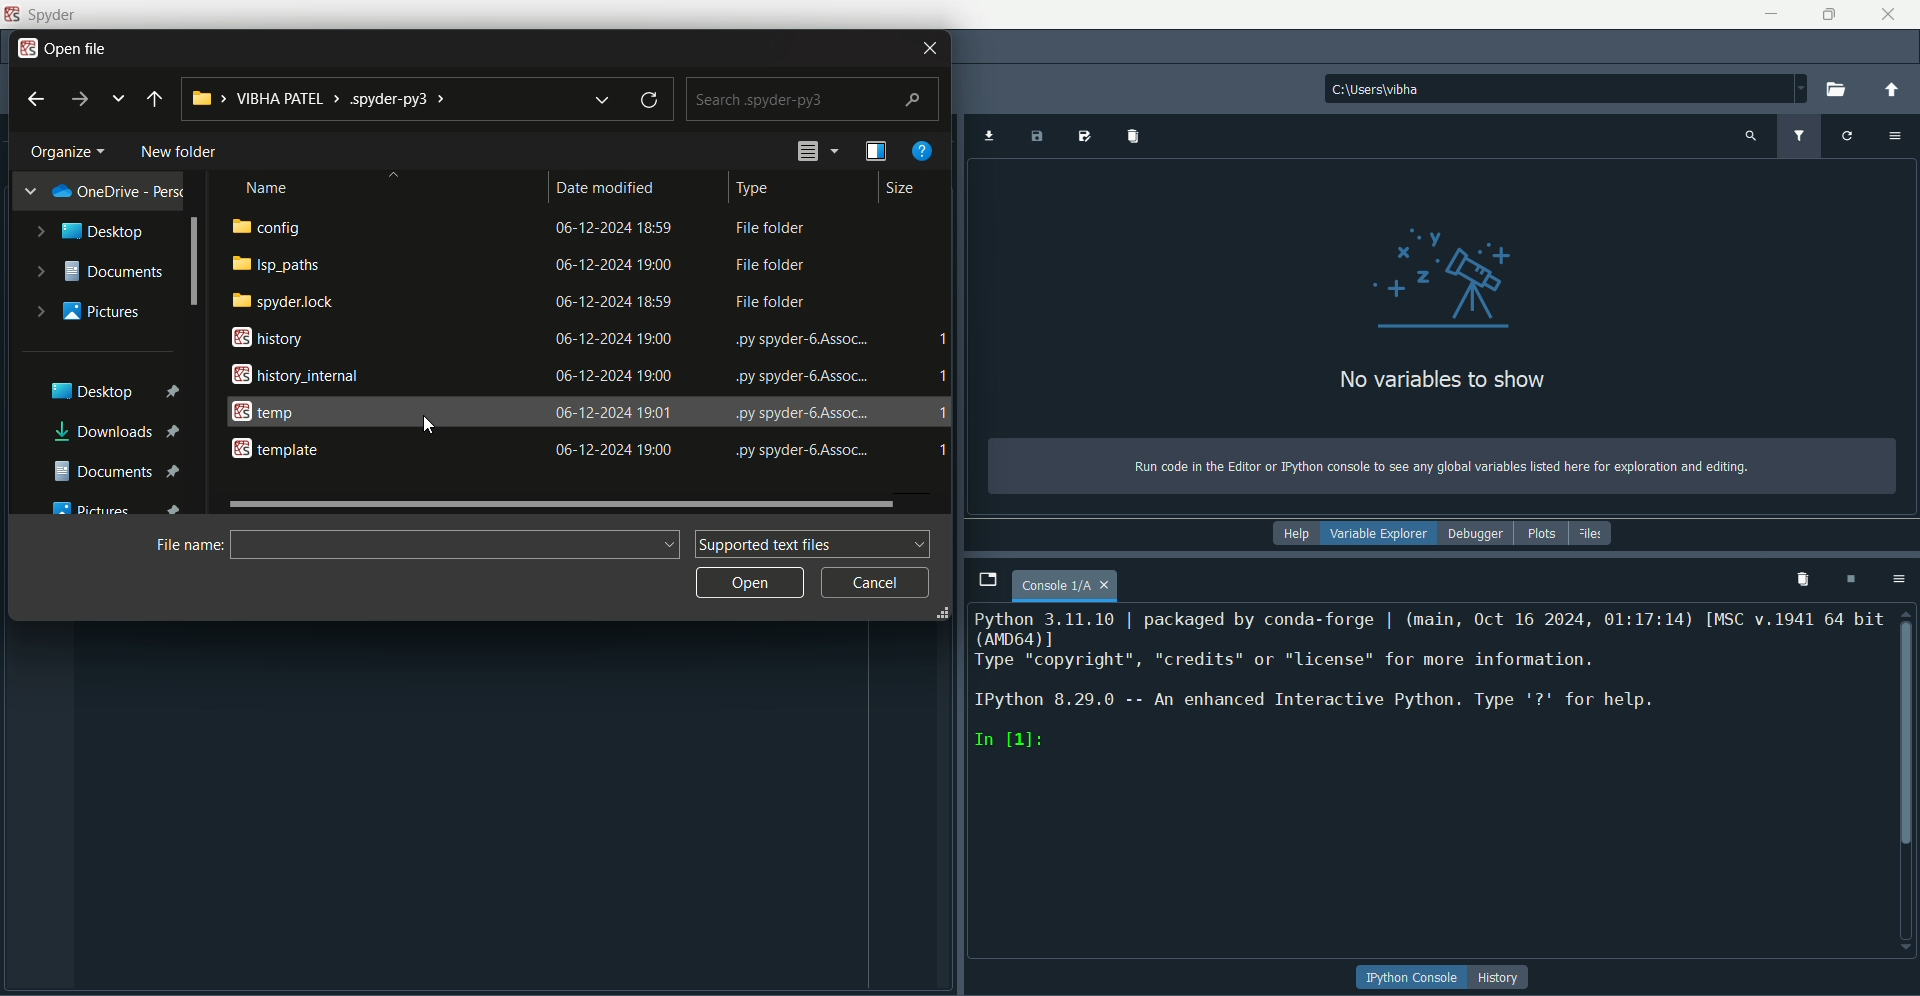  Describe the element at coordinates (988, 579) in the screenshot. I see `browse tabs` at that location.